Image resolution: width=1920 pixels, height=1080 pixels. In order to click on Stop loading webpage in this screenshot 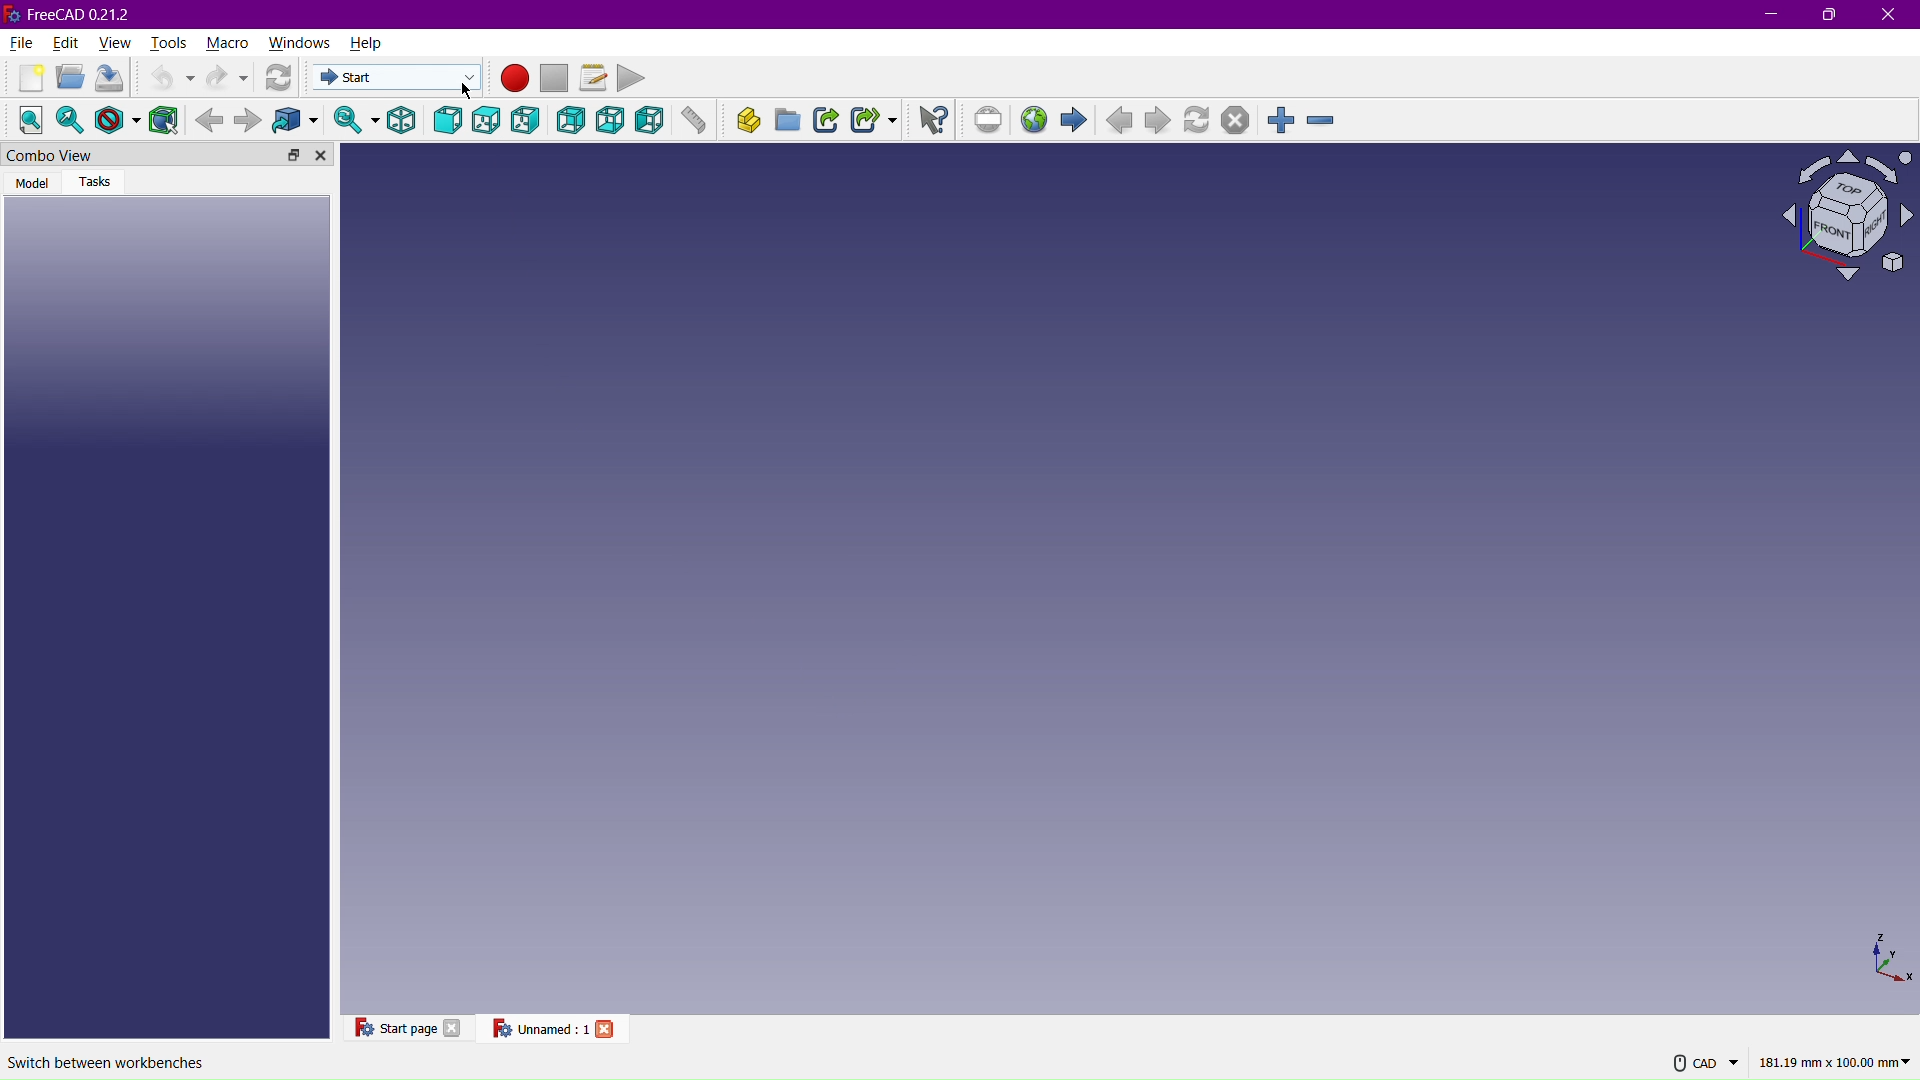, I will do `click(1239, 120)`.